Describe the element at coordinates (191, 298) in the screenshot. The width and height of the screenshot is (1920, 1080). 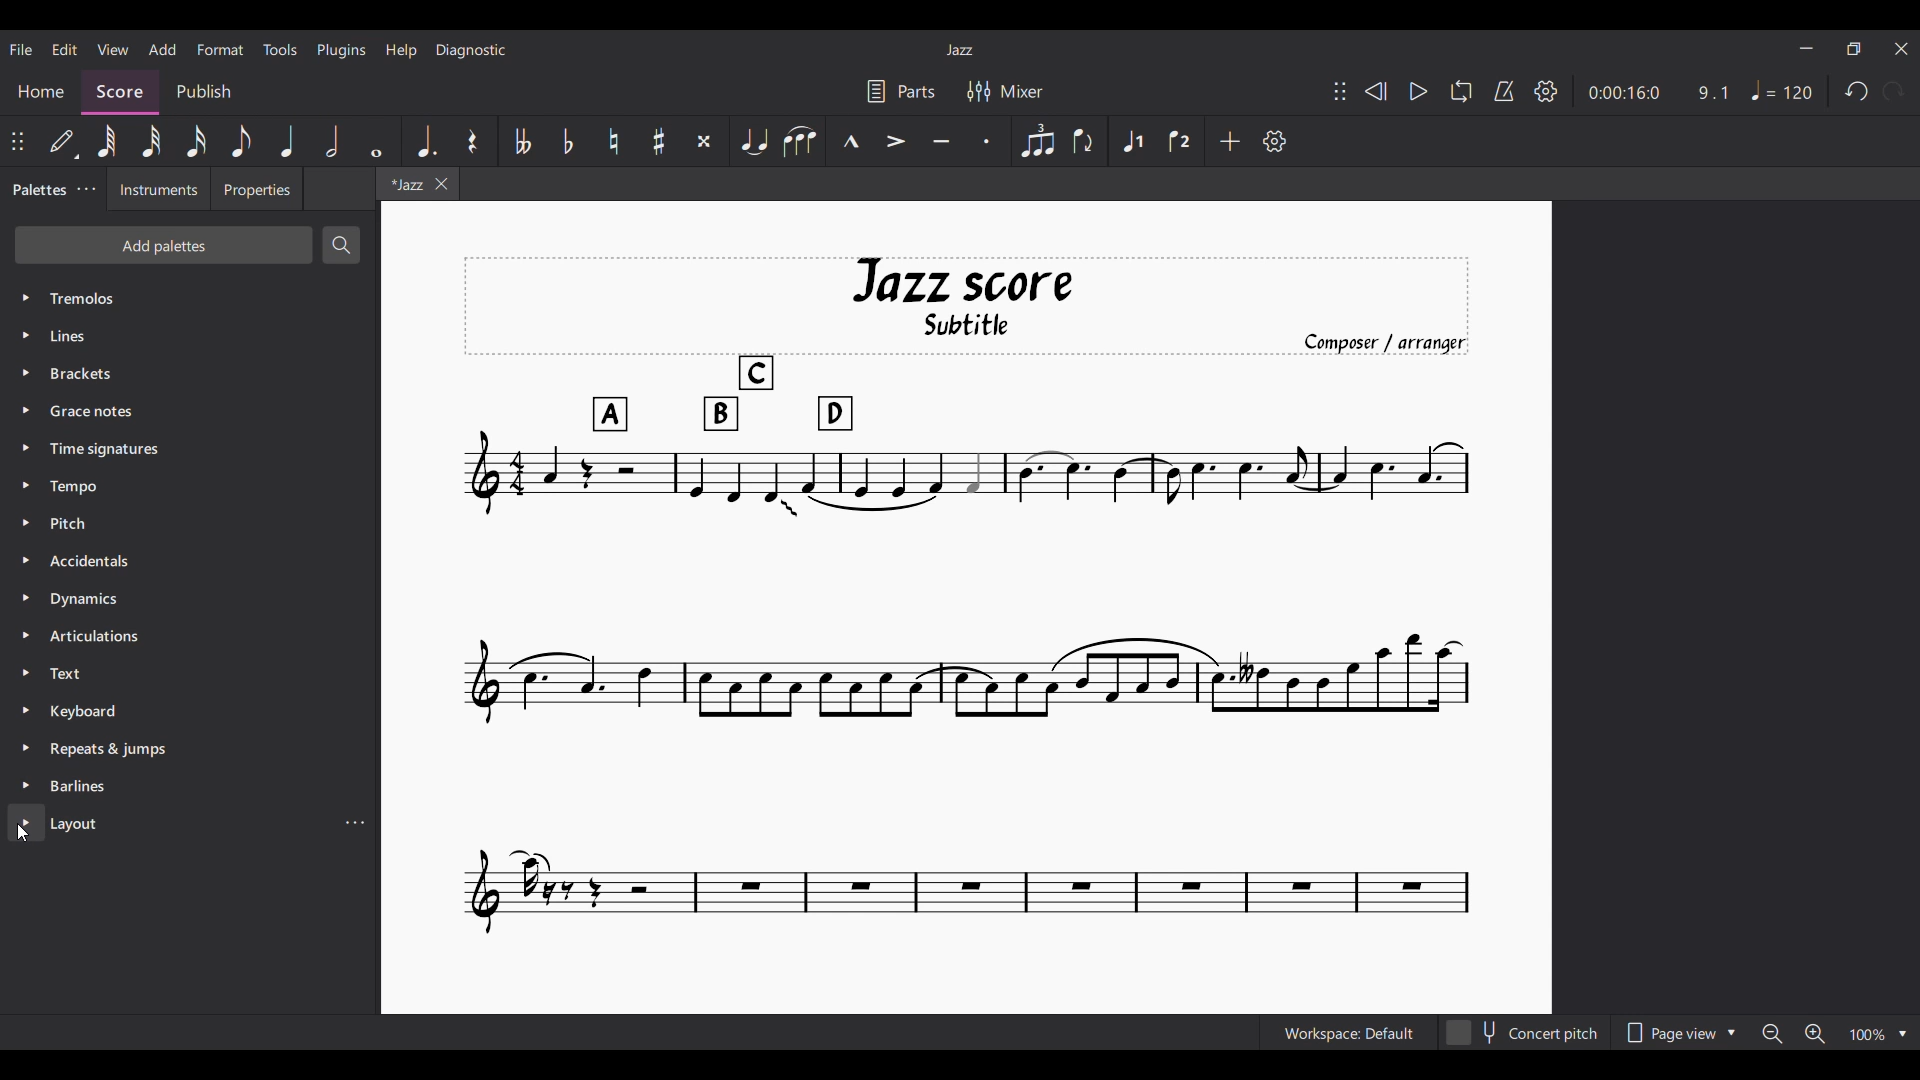
I see `Tremolos` at that location.